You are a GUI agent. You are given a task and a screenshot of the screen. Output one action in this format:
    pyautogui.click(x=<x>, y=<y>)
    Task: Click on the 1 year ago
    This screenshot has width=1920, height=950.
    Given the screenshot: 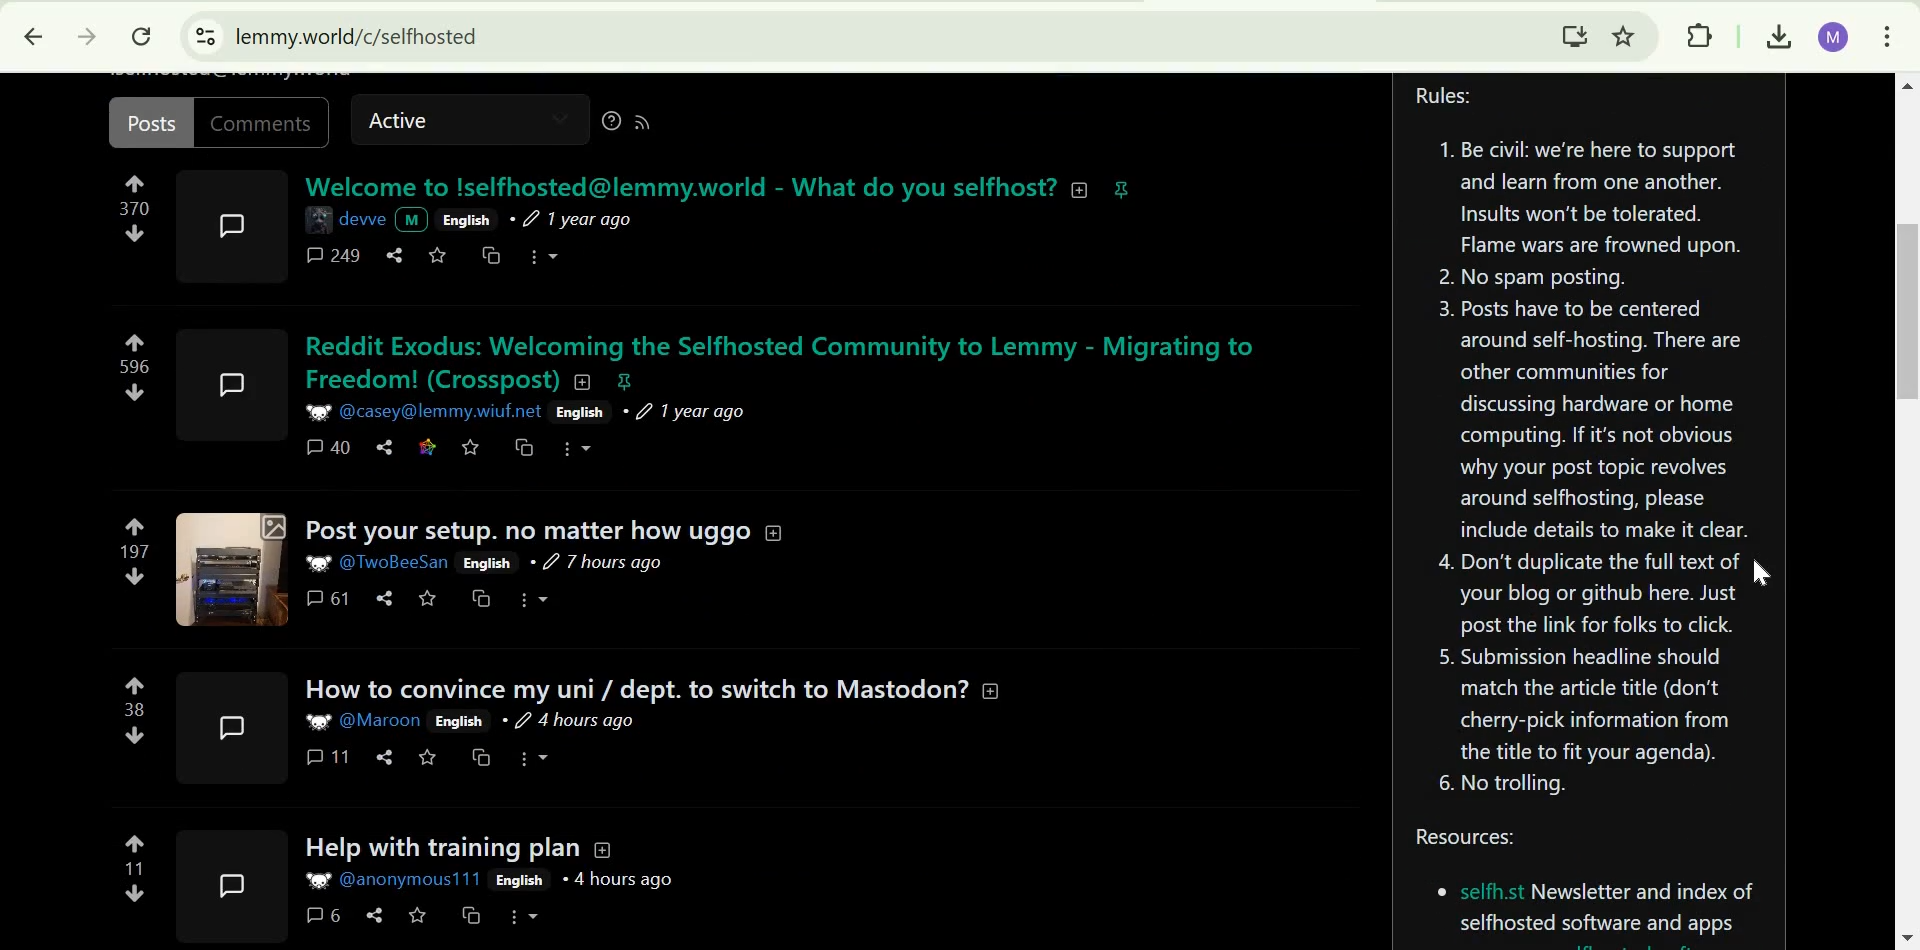 What is the action you would take?
    pyautogui.click(x=584, y=219)
    